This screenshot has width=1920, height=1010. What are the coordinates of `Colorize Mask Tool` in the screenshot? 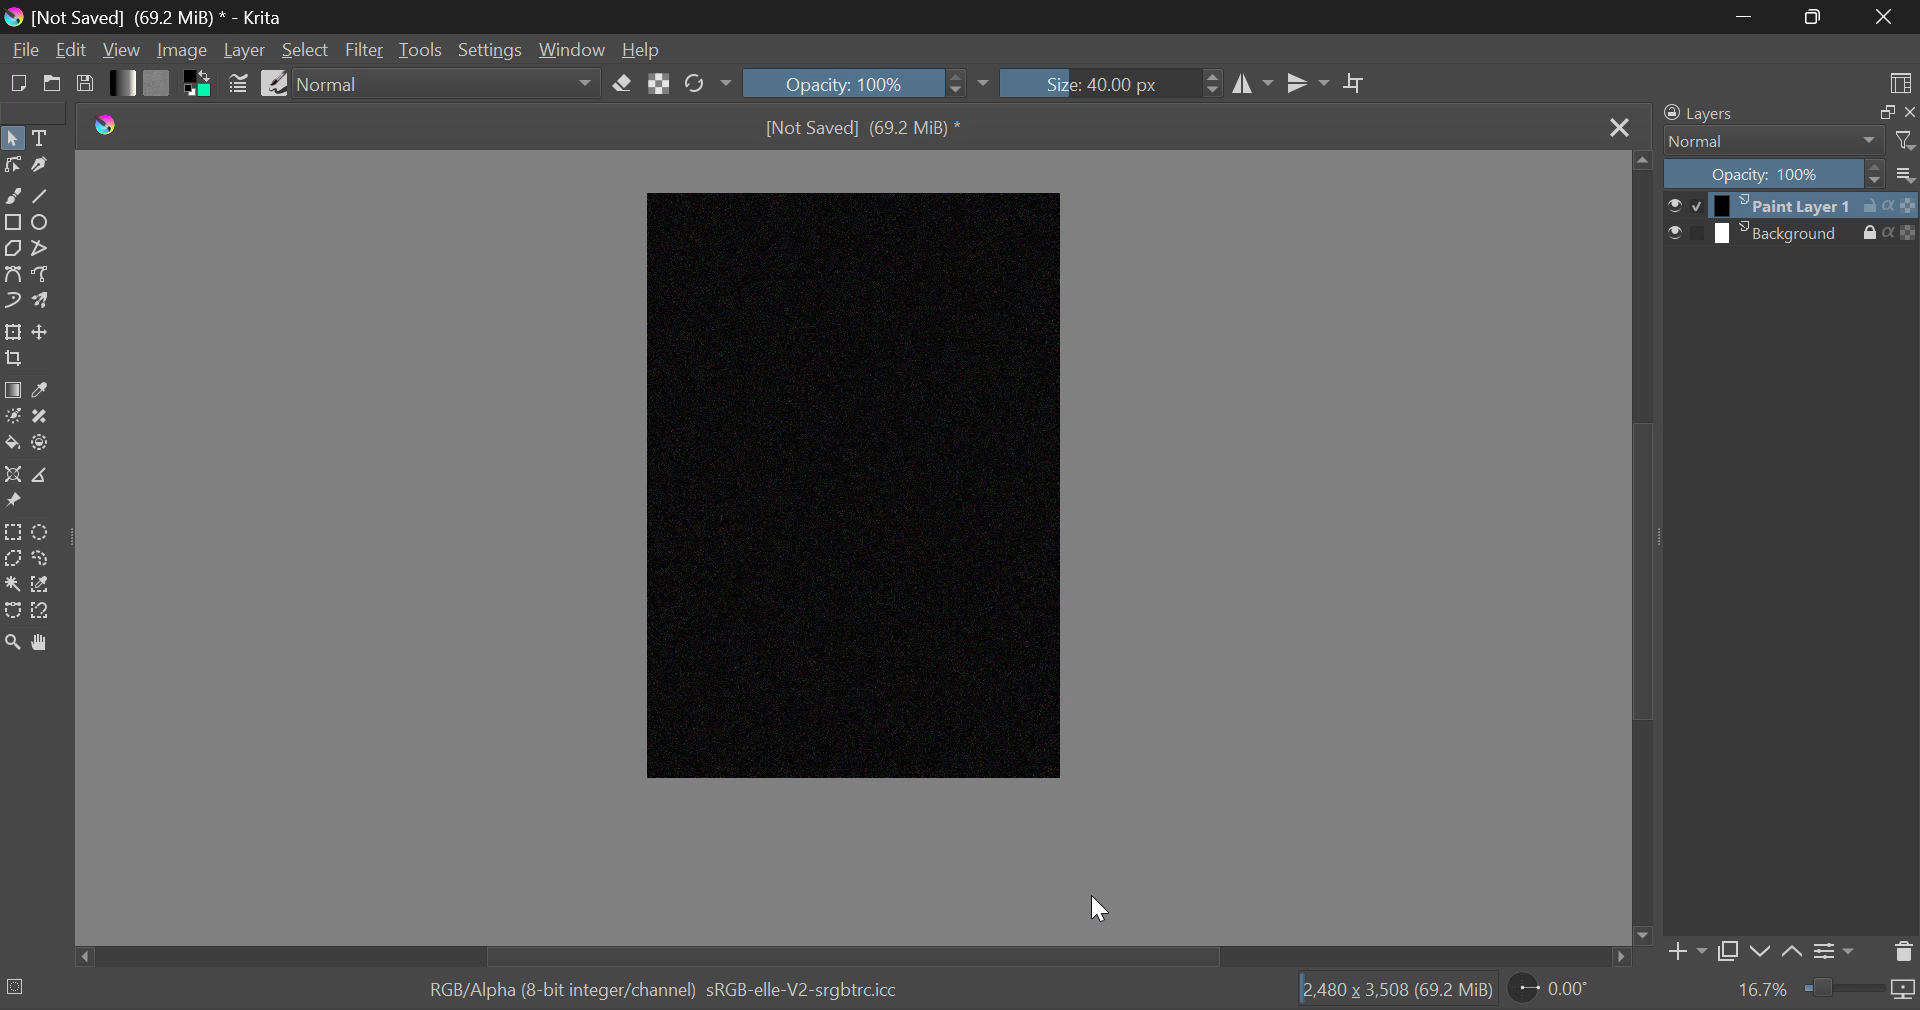 It's located at (14, 418).